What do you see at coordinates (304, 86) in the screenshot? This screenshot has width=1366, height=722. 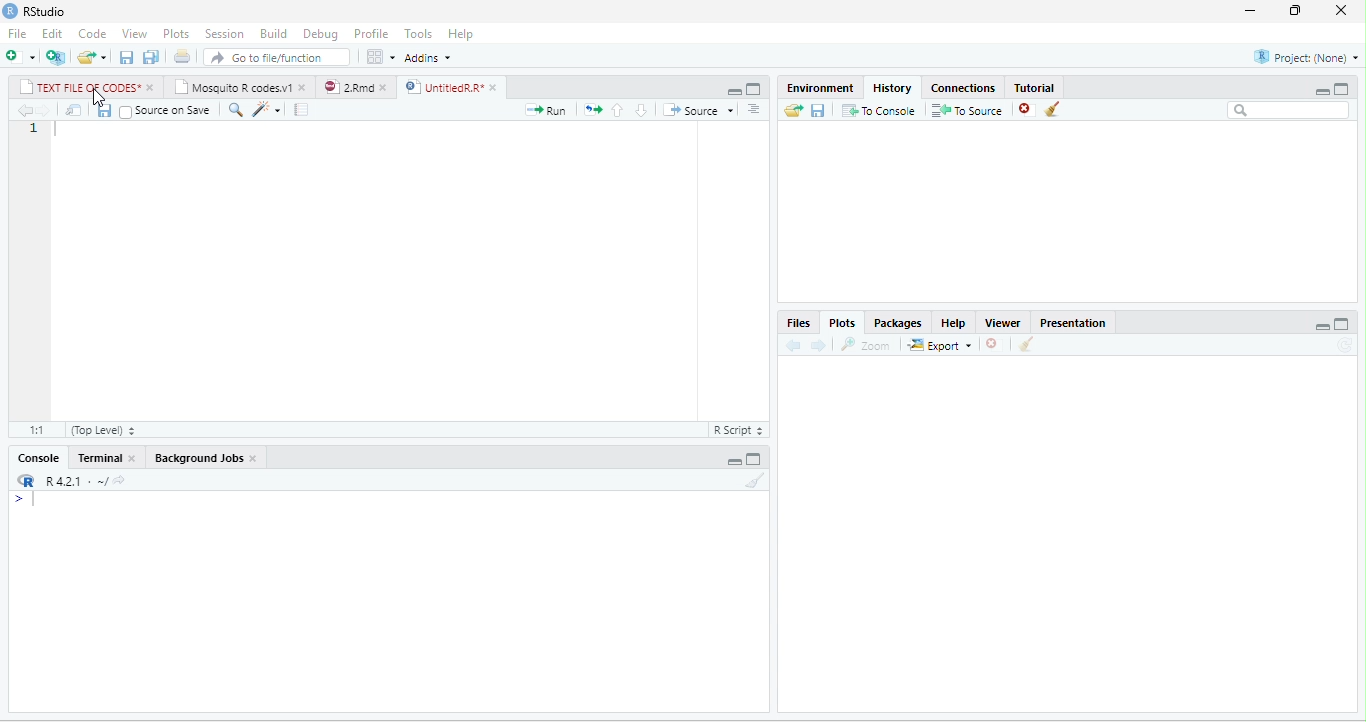 I see `close` at bounding box center [304, 86].